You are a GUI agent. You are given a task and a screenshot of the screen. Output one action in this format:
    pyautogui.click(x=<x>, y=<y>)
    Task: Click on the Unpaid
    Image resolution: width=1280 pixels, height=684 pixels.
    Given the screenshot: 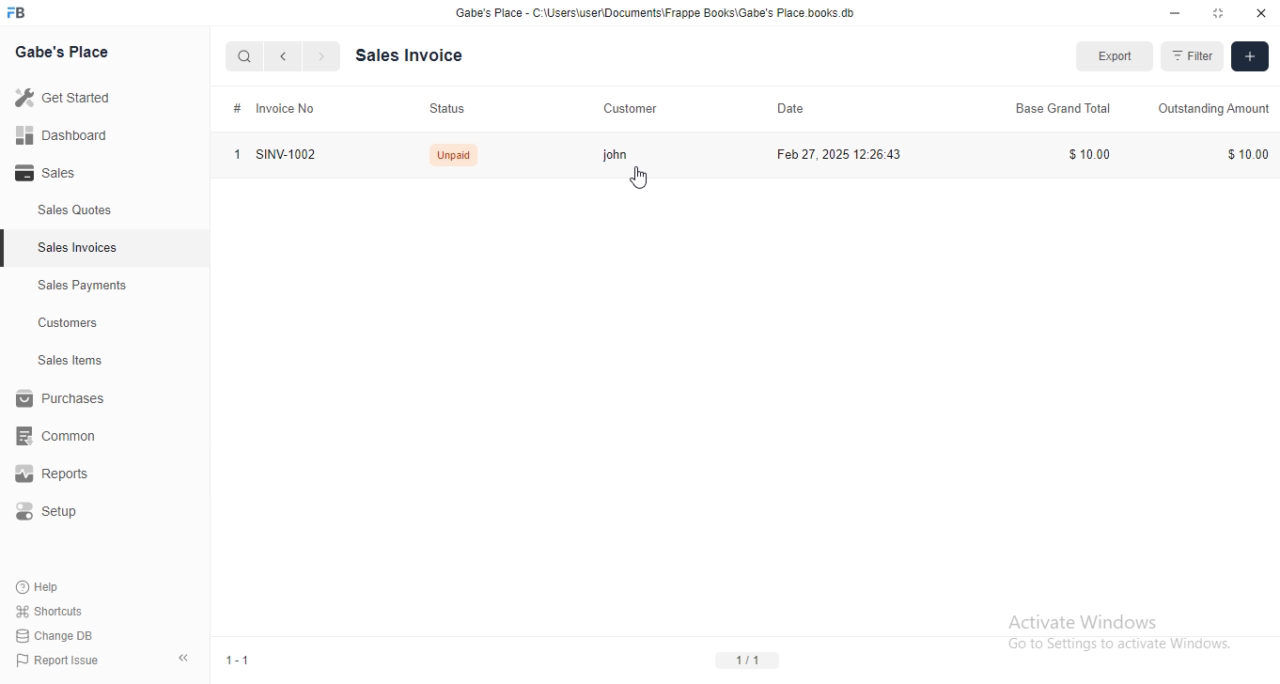 What is the action you would take?
    pyautogui.click(x=454, y=154)
    